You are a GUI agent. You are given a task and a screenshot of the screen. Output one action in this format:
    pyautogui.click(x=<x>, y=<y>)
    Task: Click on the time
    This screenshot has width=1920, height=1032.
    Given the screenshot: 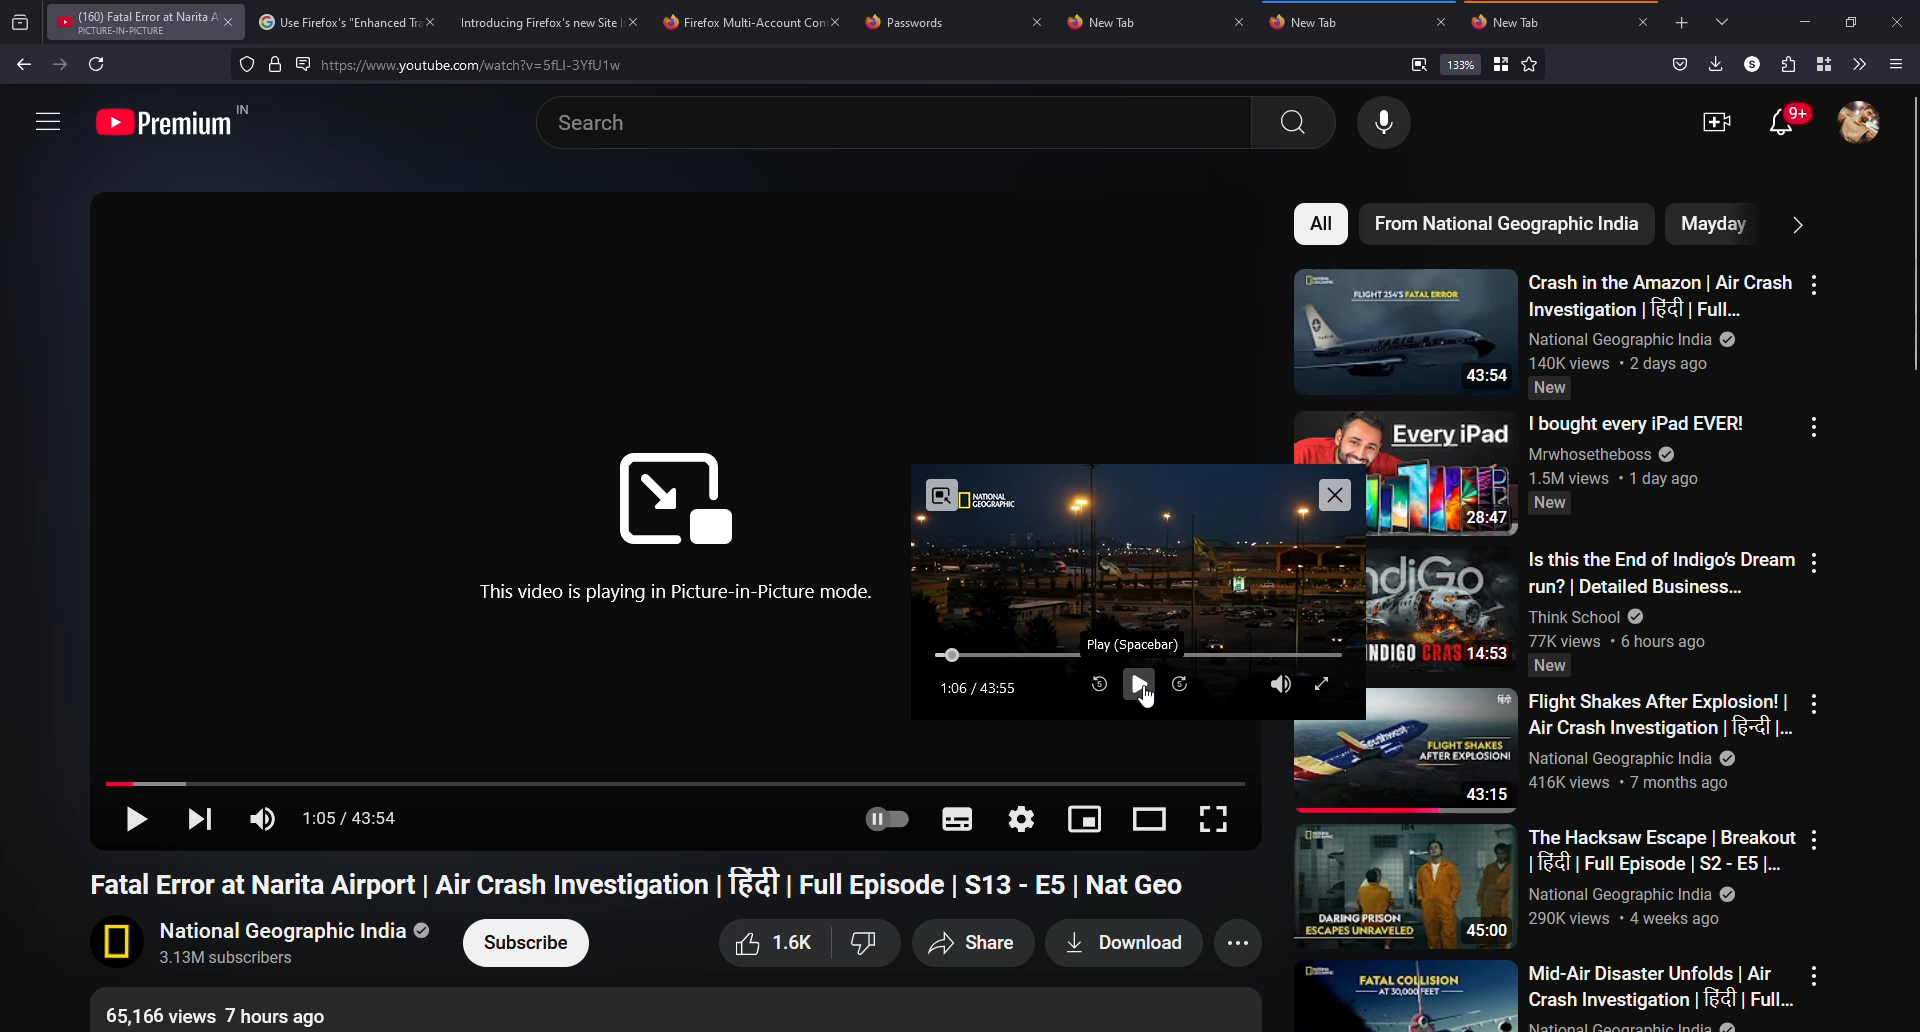 What is the action you would take?
    pyautogui.click(x=981, y=689)
    